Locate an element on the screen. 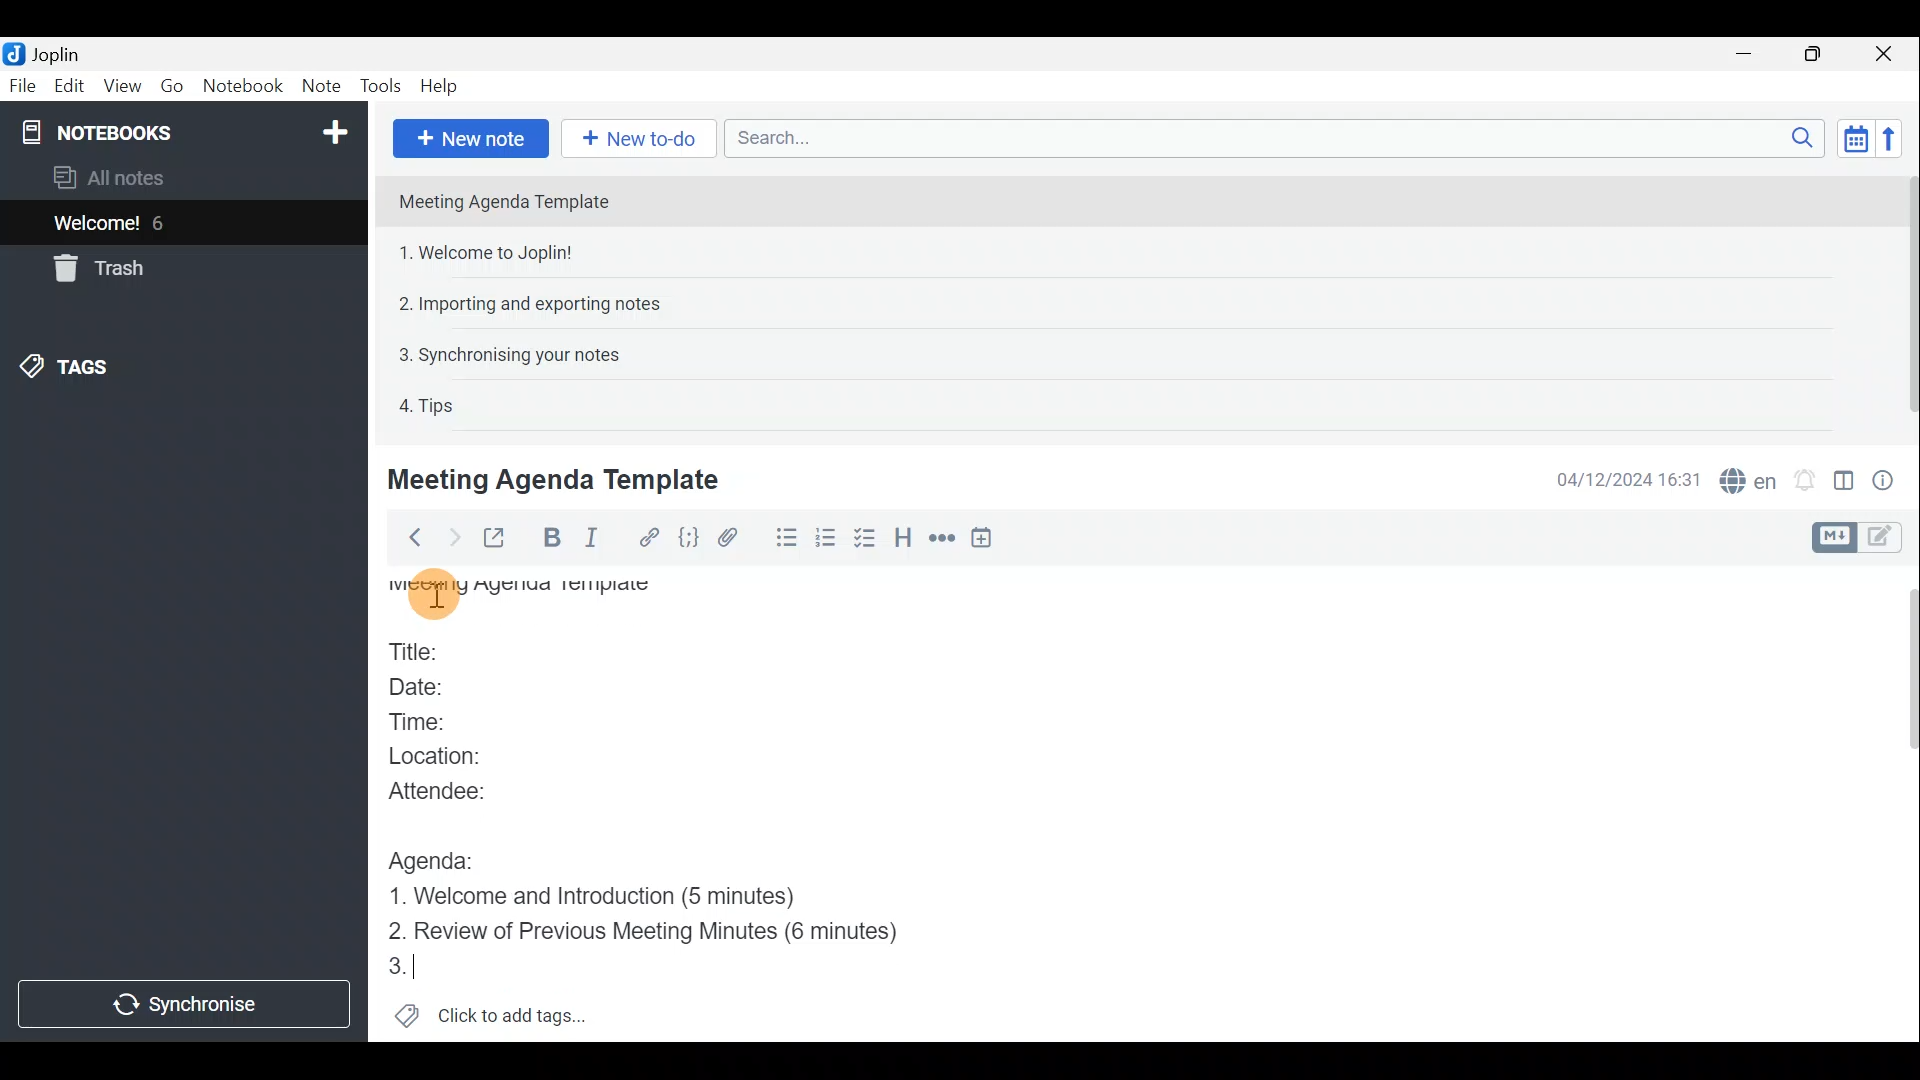 This screenshot has width=1920, height=1080. 4. Tips is located at coordinates (428, 405).